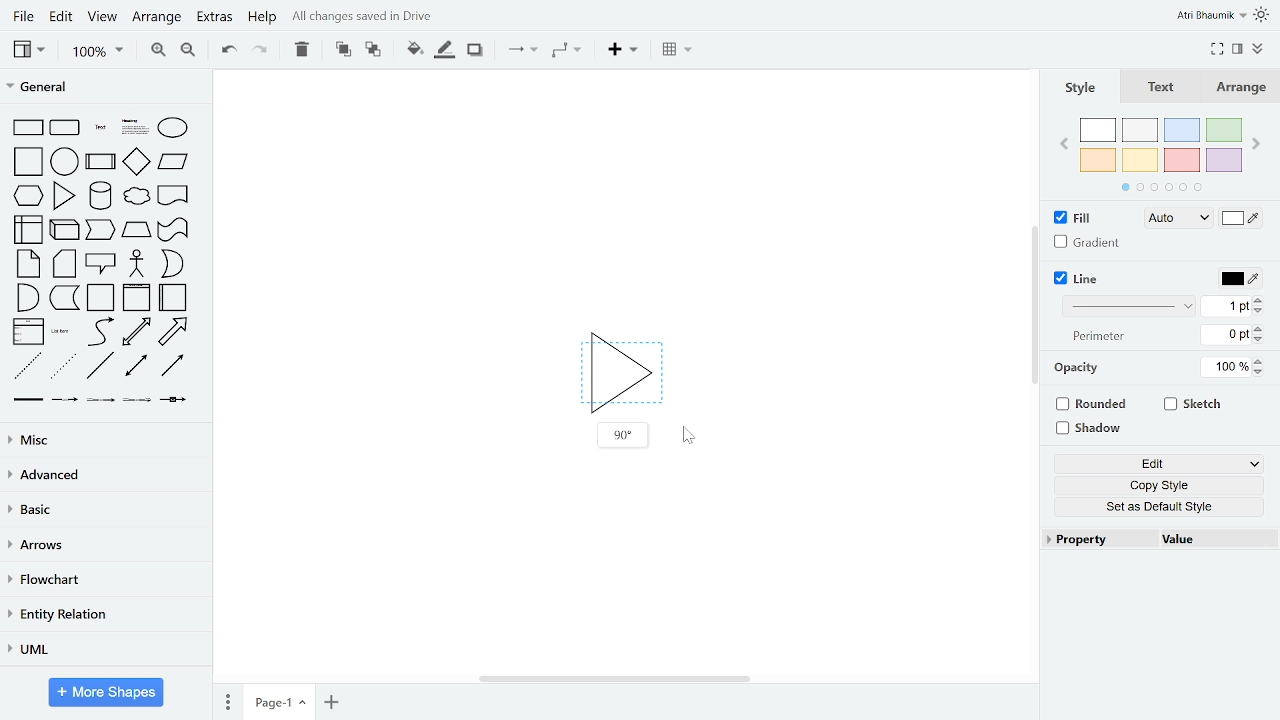  What do you see at coordinates (158, 17) in the screenshot?
I see `arrange` at bounding box center [158, 17].